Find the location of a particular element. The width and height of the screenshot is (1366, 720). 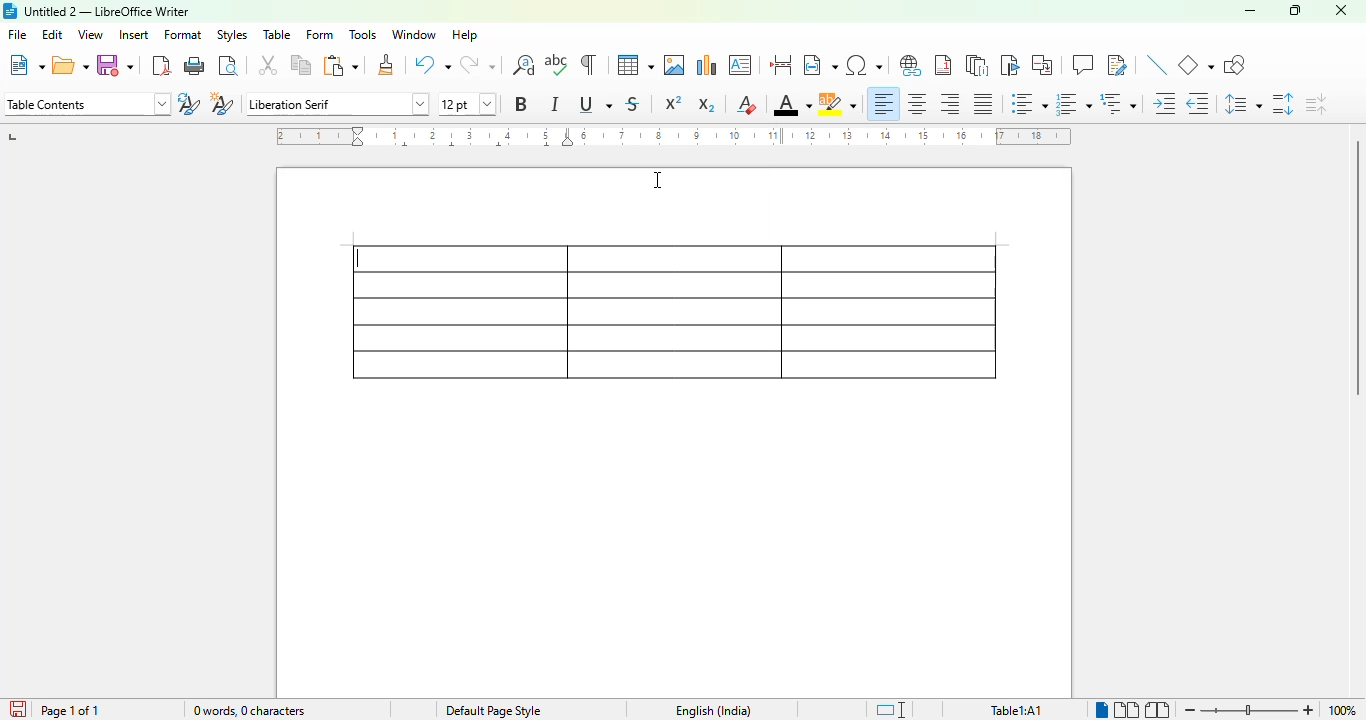

set line spacing is located at coordinates (1244, 104).